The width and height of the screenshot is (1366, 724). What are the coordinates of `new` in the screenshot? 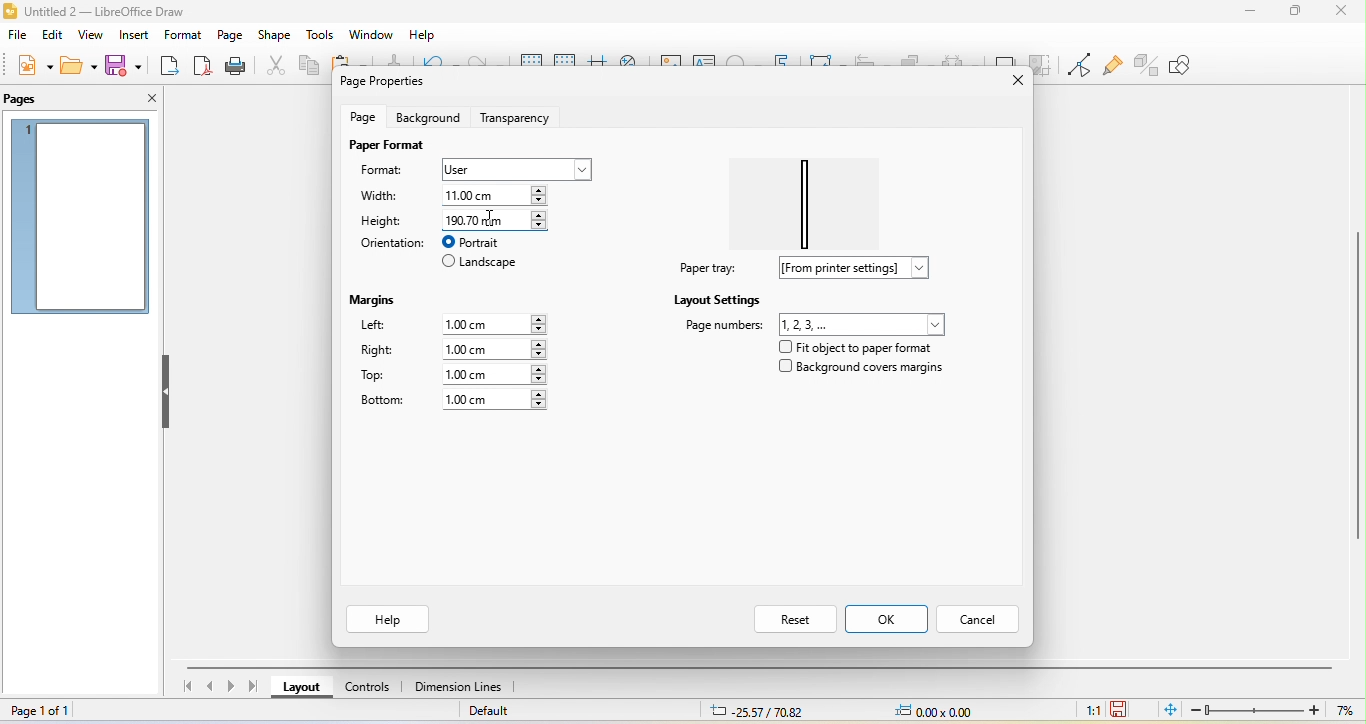 It's located at (32, 66).